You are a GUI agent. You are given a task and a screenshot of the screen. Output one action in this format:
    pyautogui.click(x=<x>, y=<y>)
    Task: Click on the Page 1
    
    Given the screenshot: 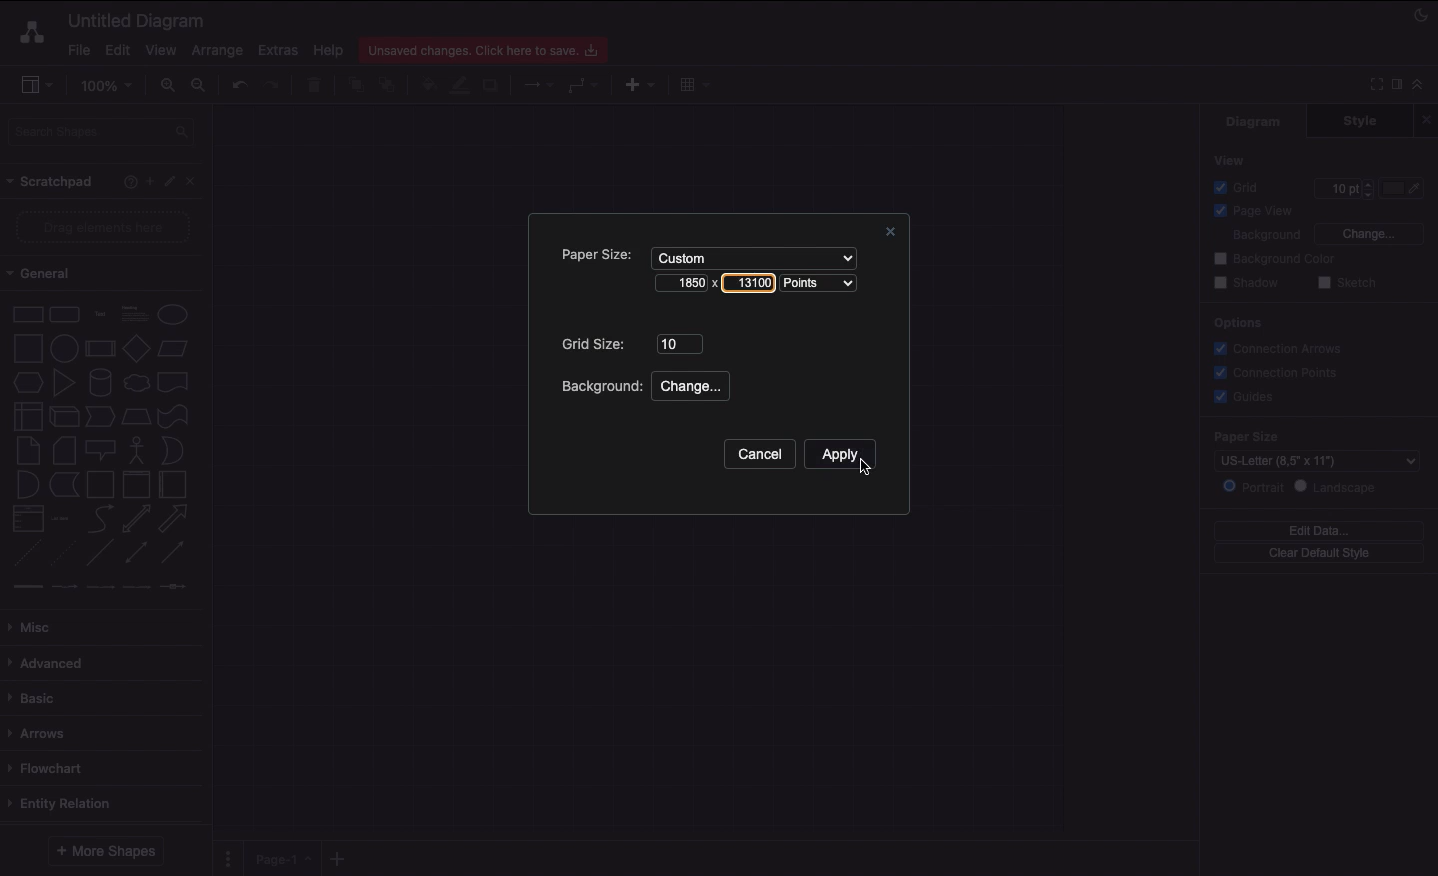 What is the action you would take?
    pyautogui.click(x=280, y=857)
    